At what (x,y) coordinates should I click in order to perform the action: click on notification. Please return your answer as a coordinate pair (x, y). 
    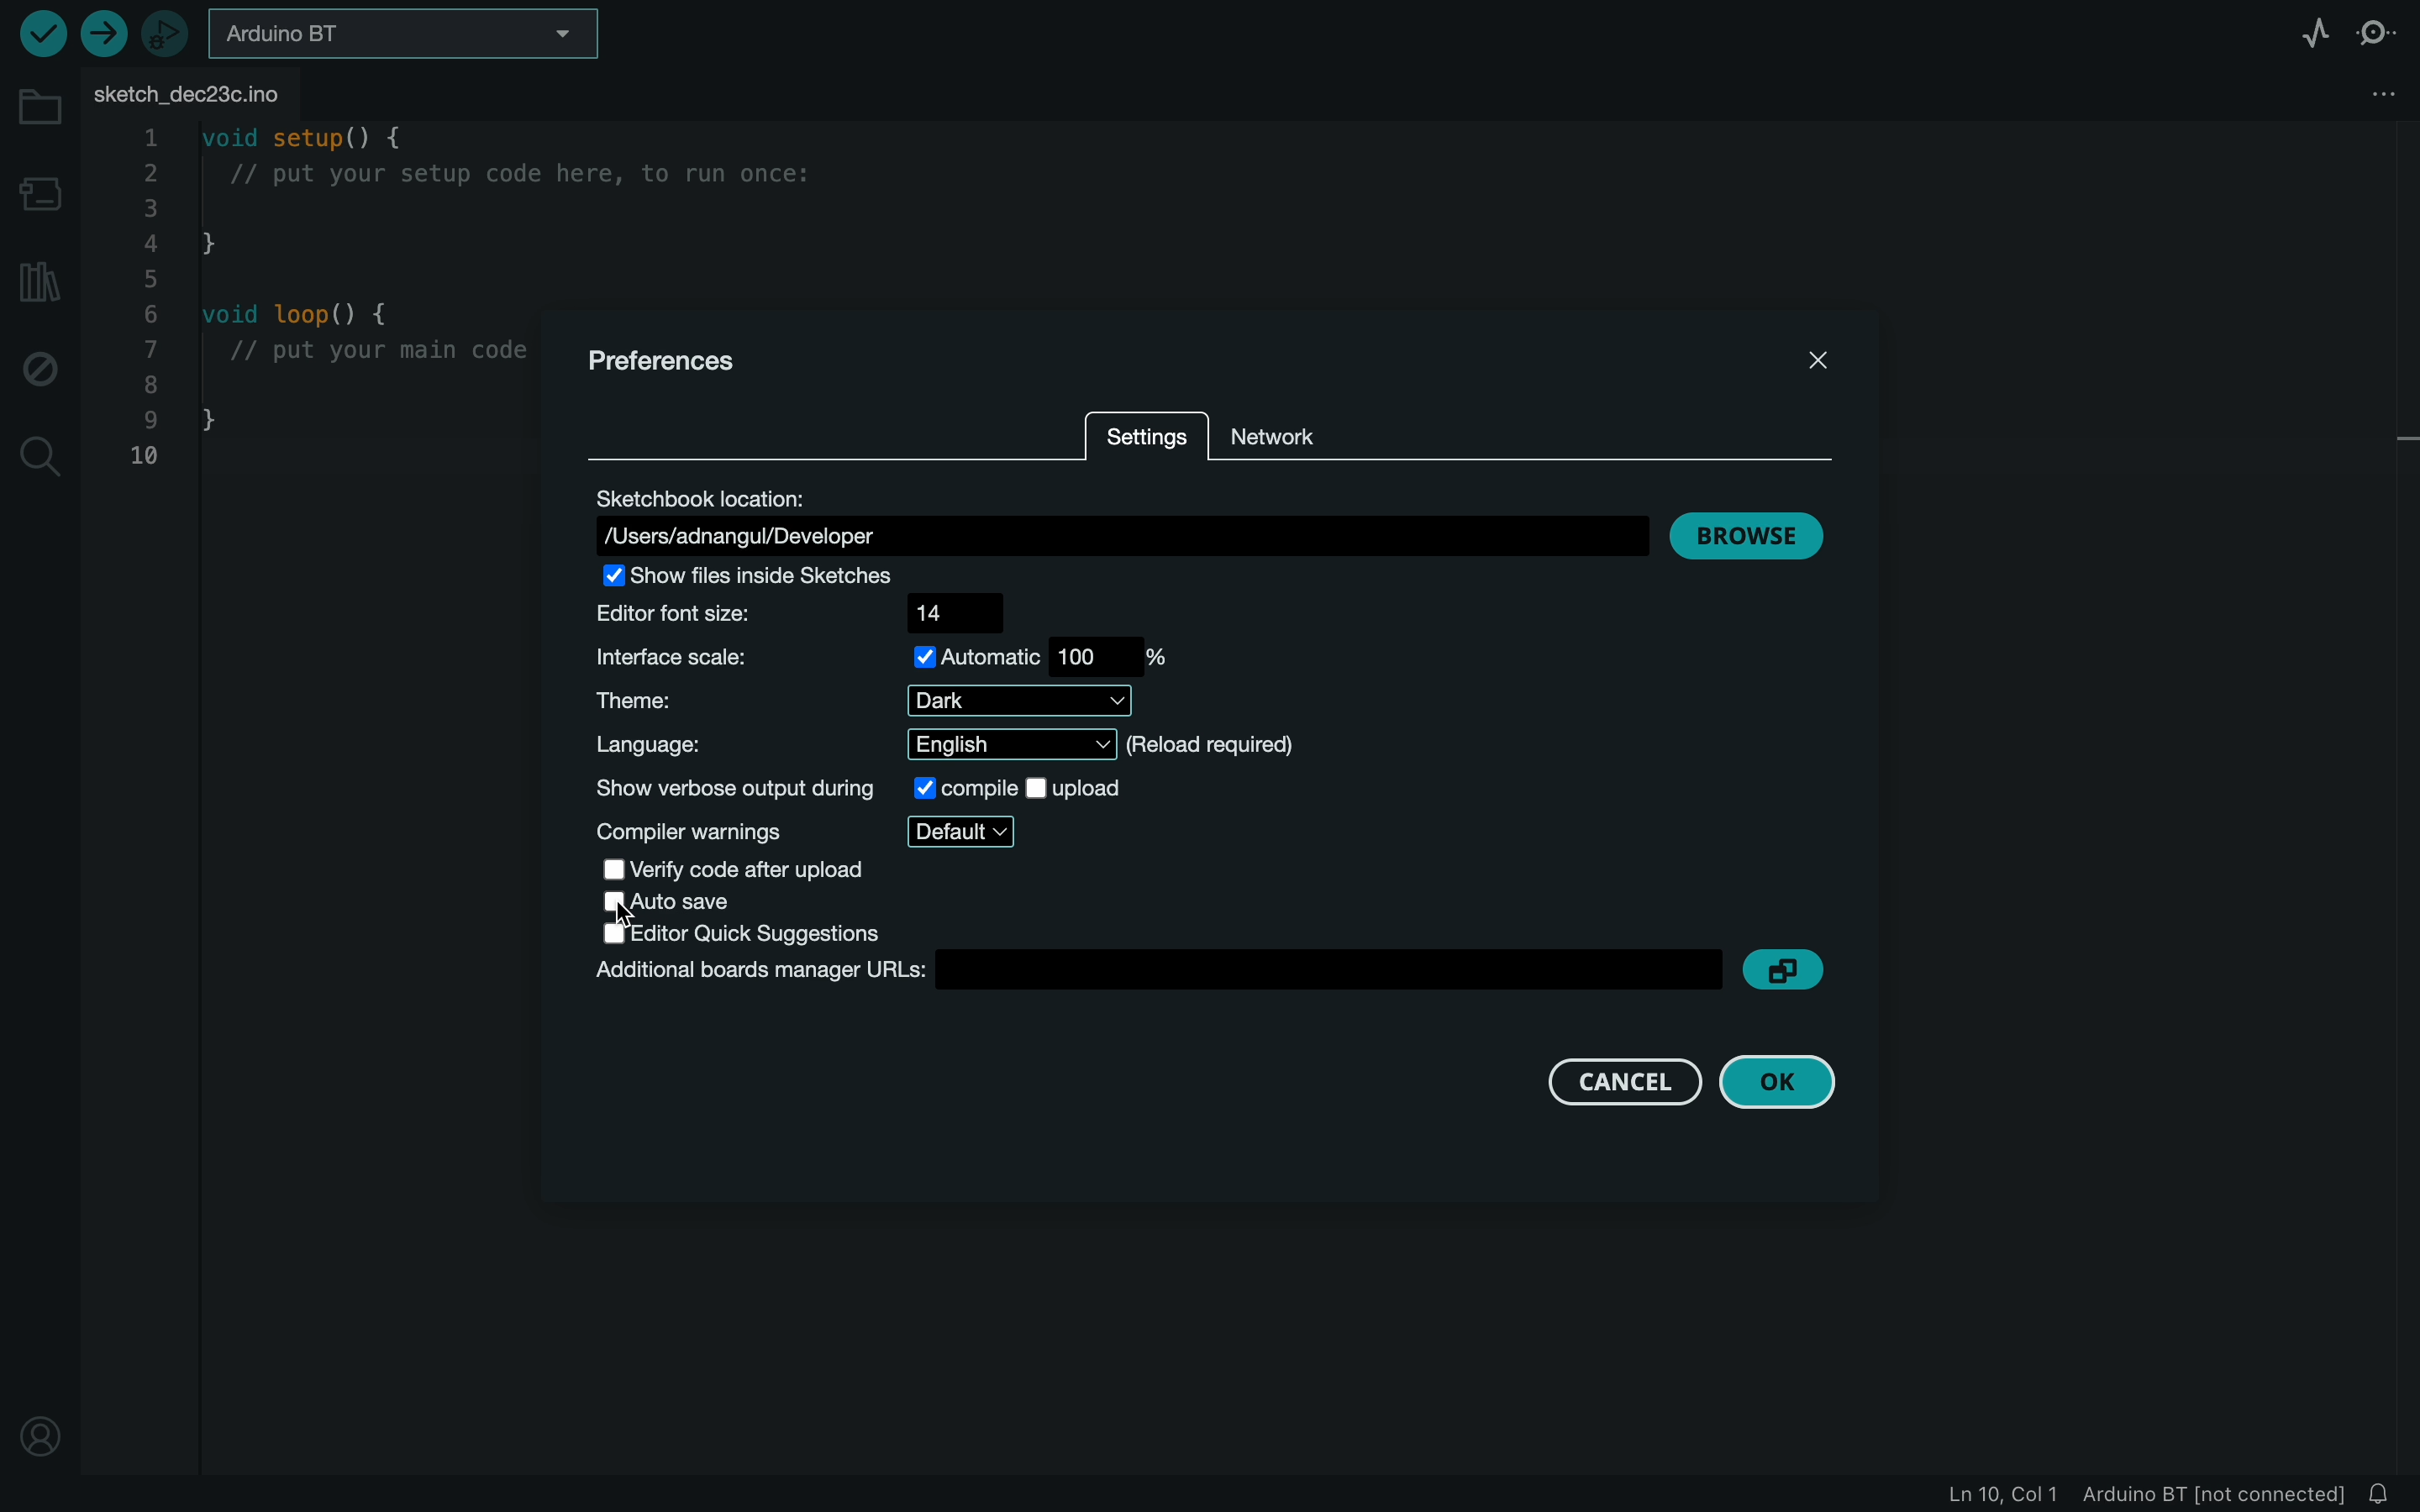
    Looking at the image, I should click on (2393, 1494).